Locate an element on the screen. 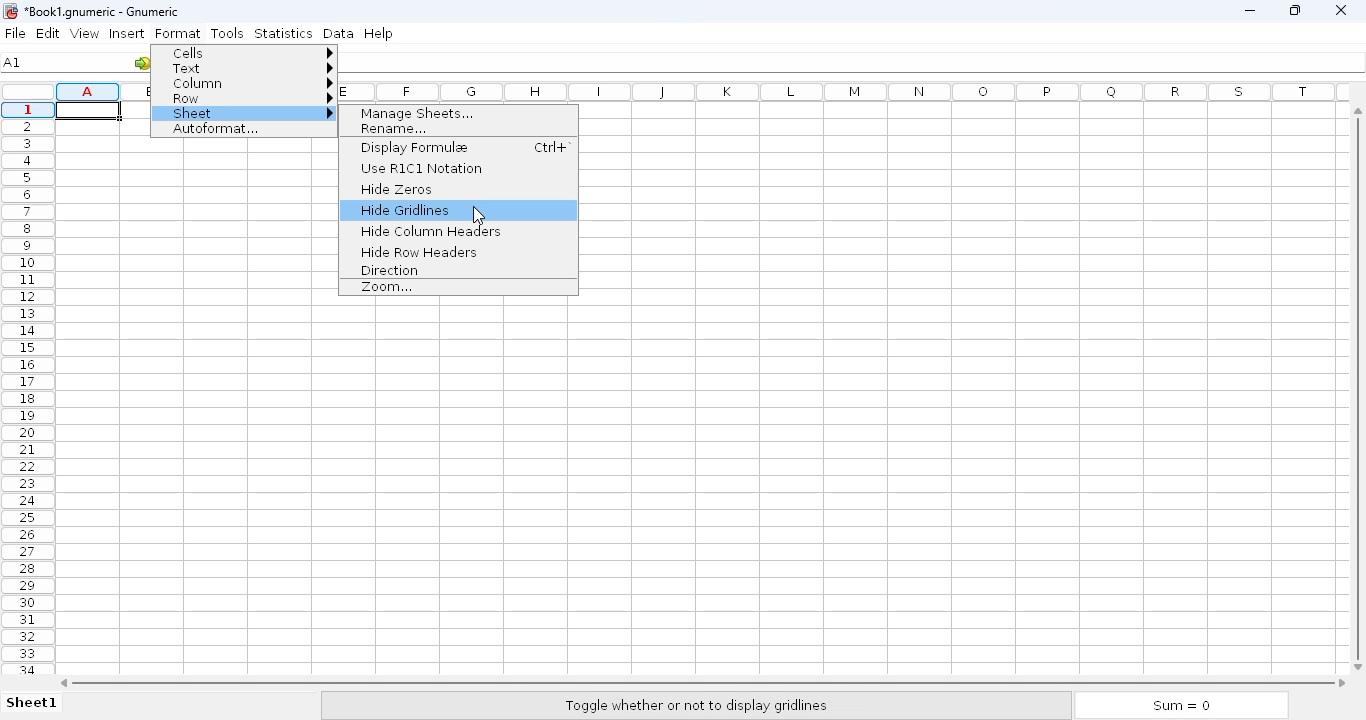 This screenshot has width=1366, height=720. toggle whether or not to display gridlines is located at coordinates (695, 706).